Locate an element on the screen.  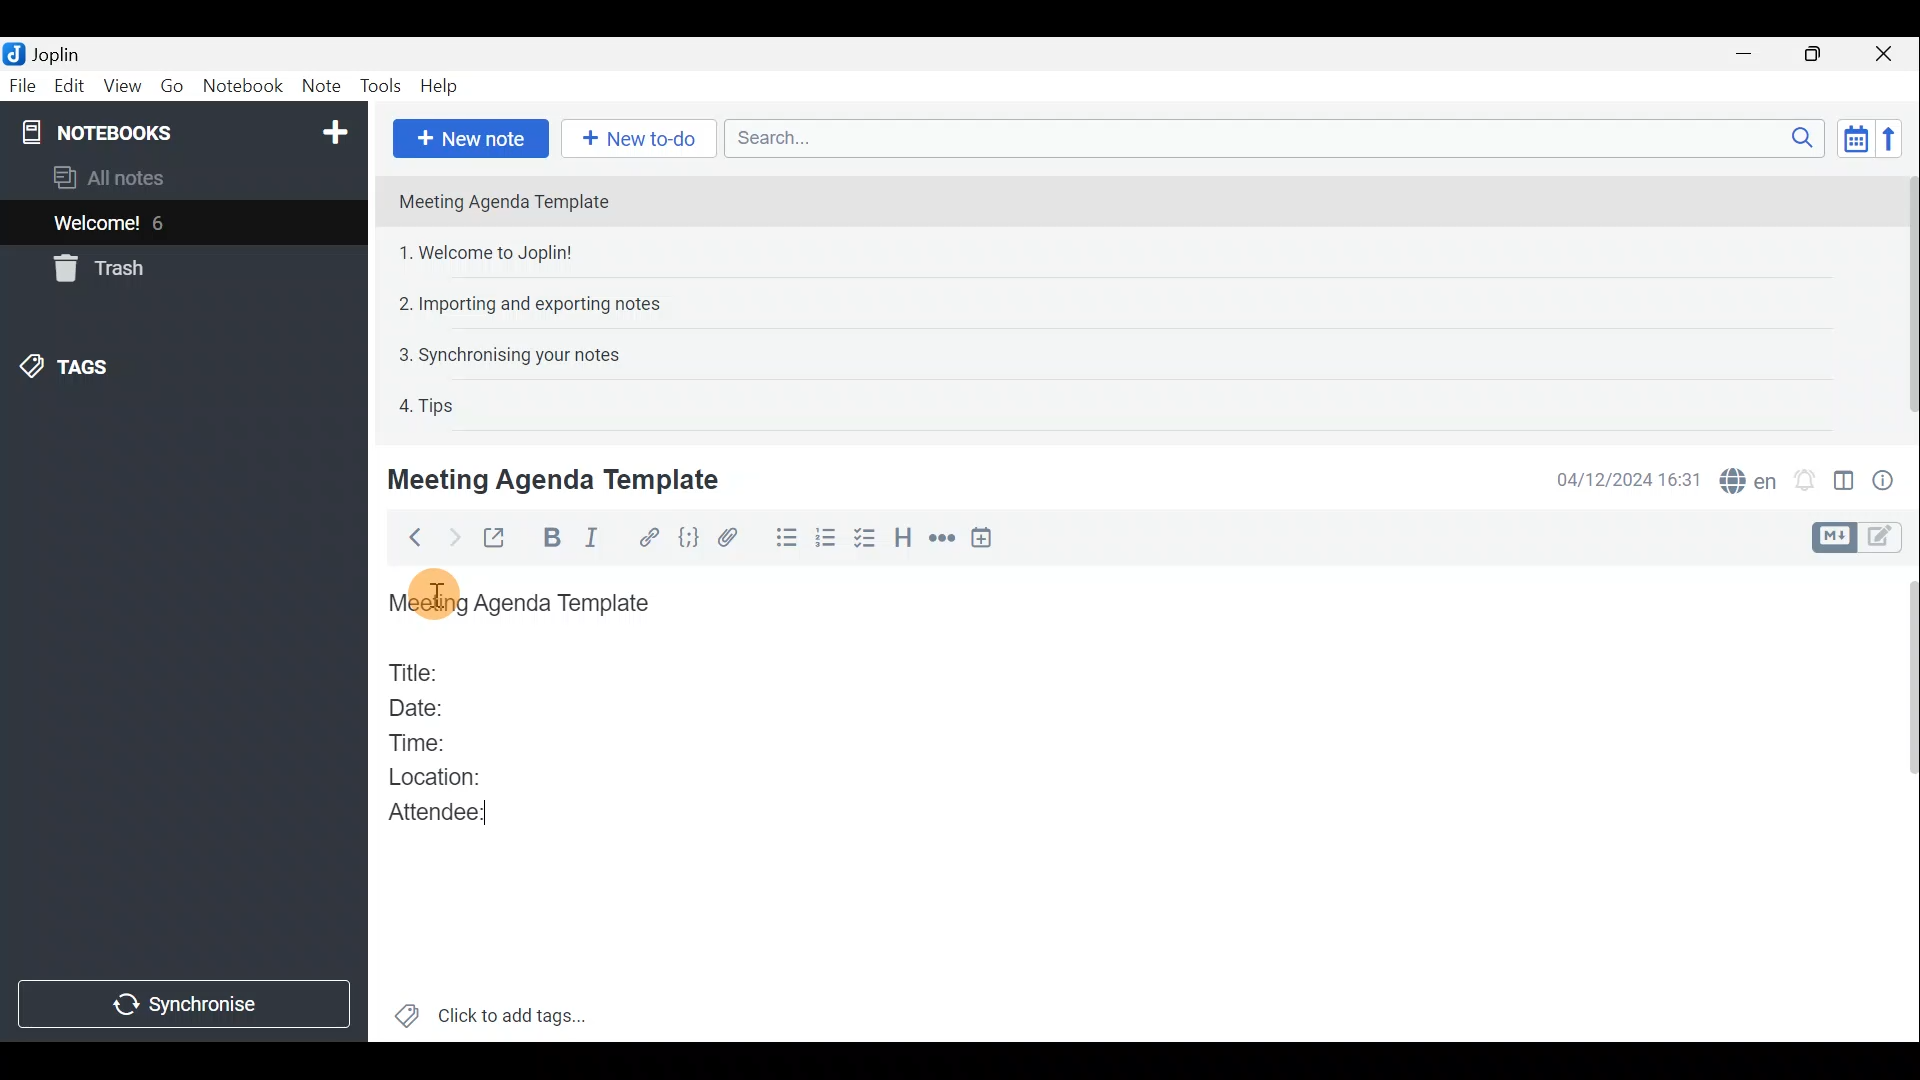
Checkbox is located at coordinates (861, 539).